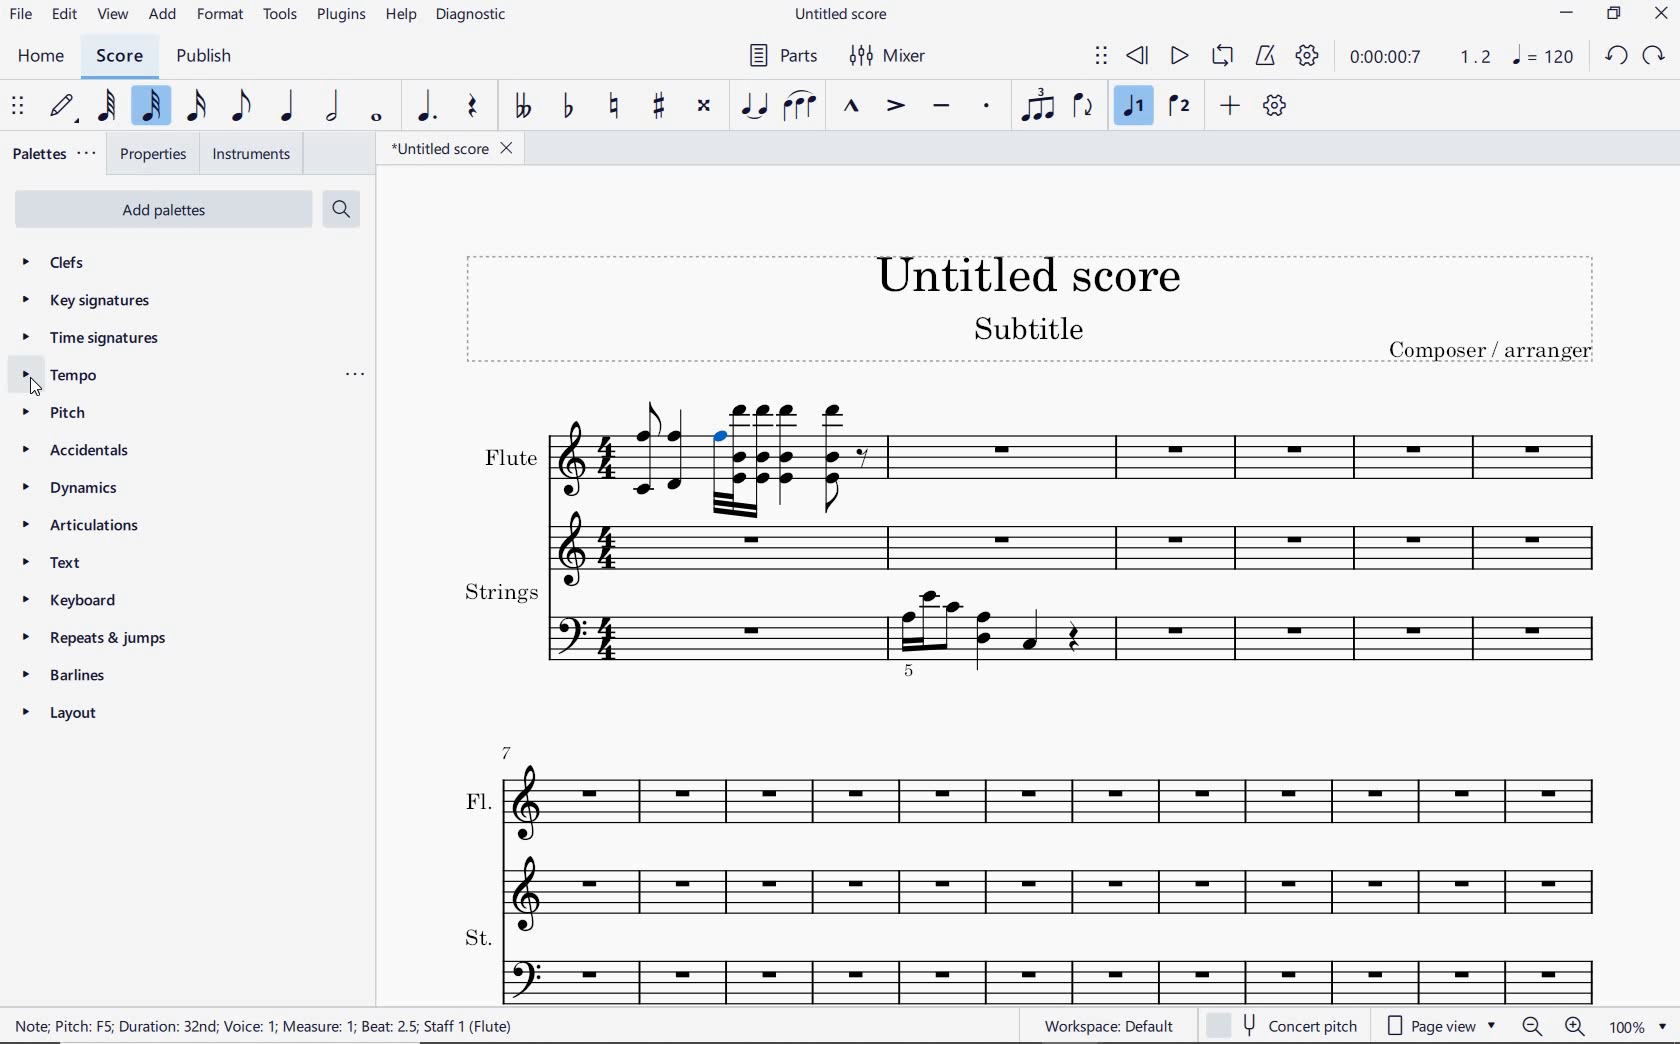 This screenshot has width=1680, height=1044. What do you see at coordinates (240, 107) in the screenshot?
I see `EIGHTH NOTE` at bounding box center [240, 107].